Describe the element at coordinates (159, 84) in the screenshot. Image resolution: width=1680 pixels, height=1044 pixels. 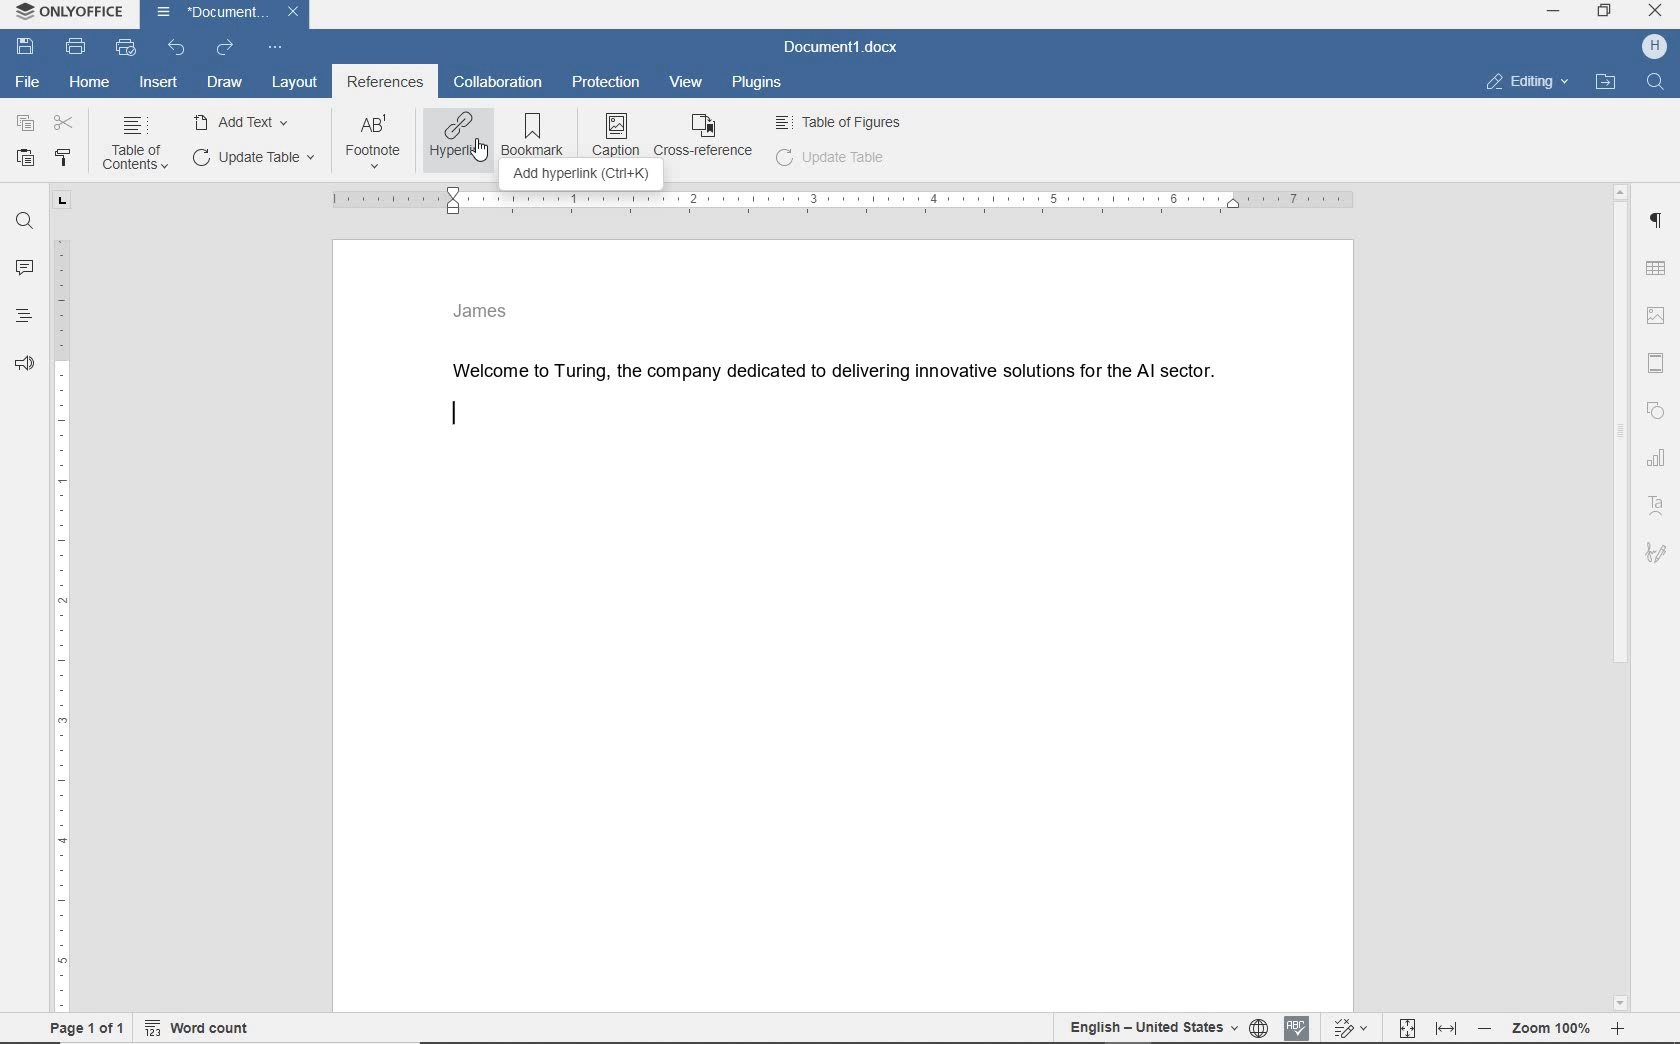
I see `insert` at that location.